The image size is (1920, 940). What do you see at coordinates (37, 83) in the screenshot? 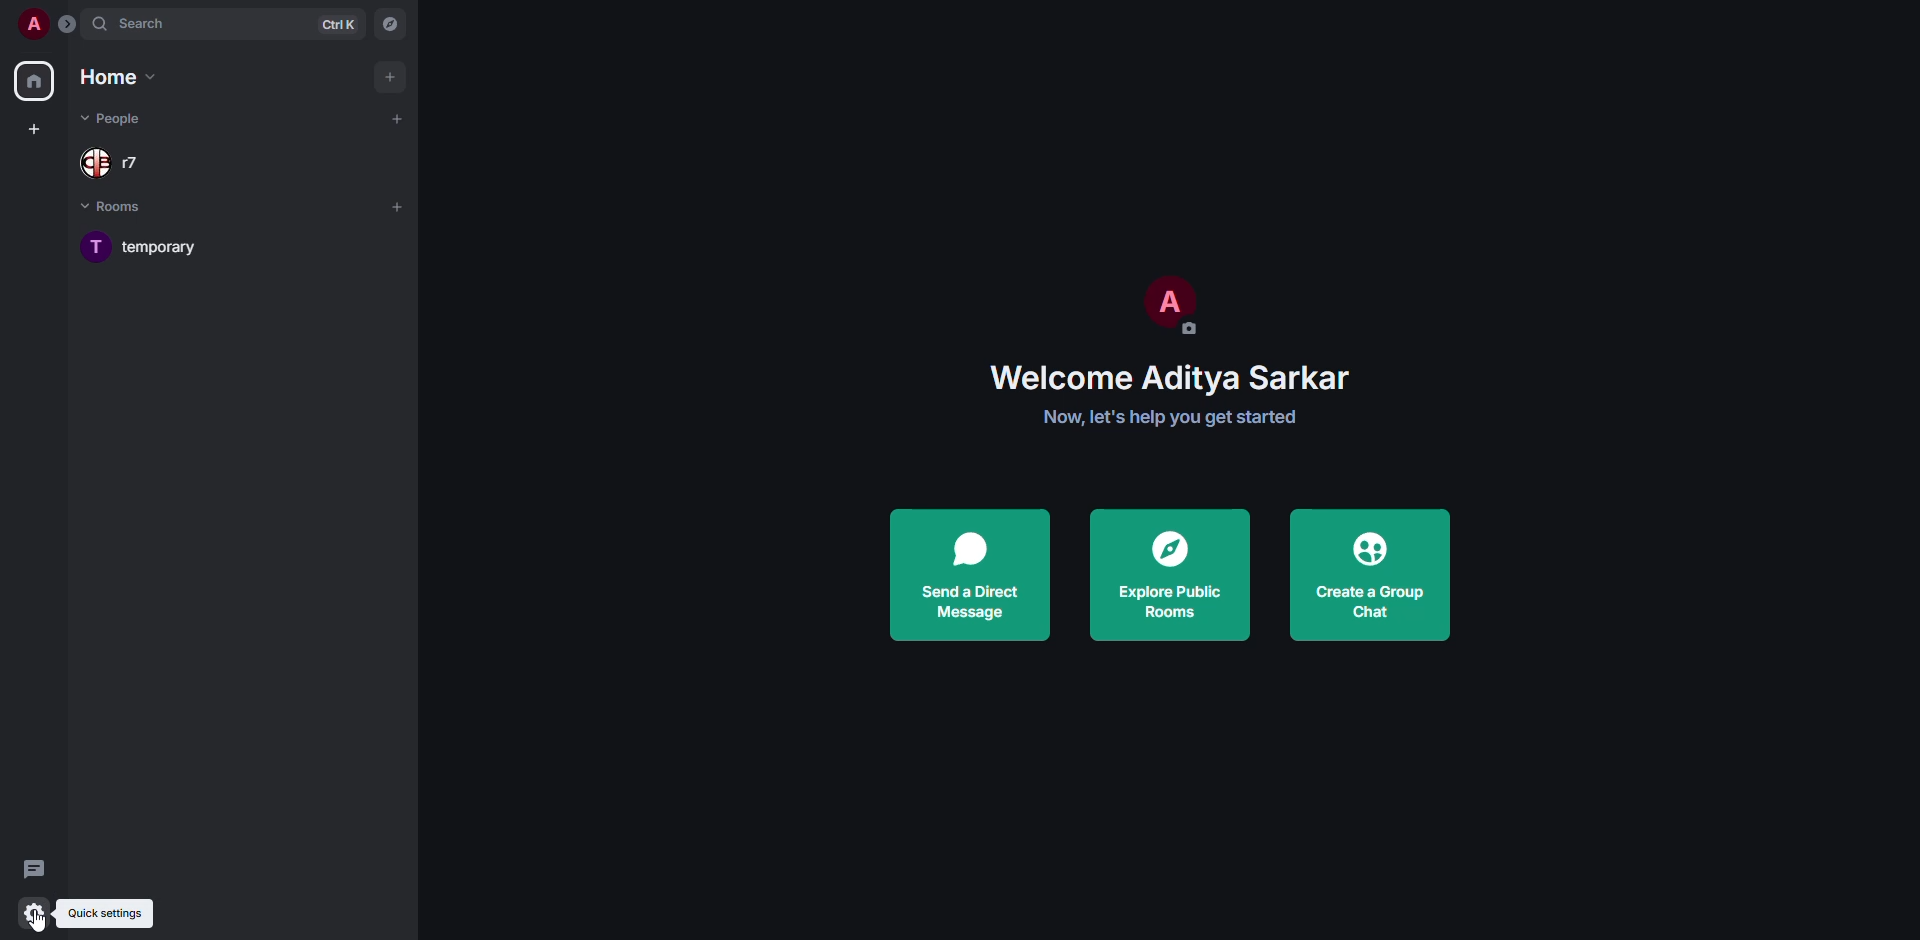
I see `home` at bounding box center [37, 83].